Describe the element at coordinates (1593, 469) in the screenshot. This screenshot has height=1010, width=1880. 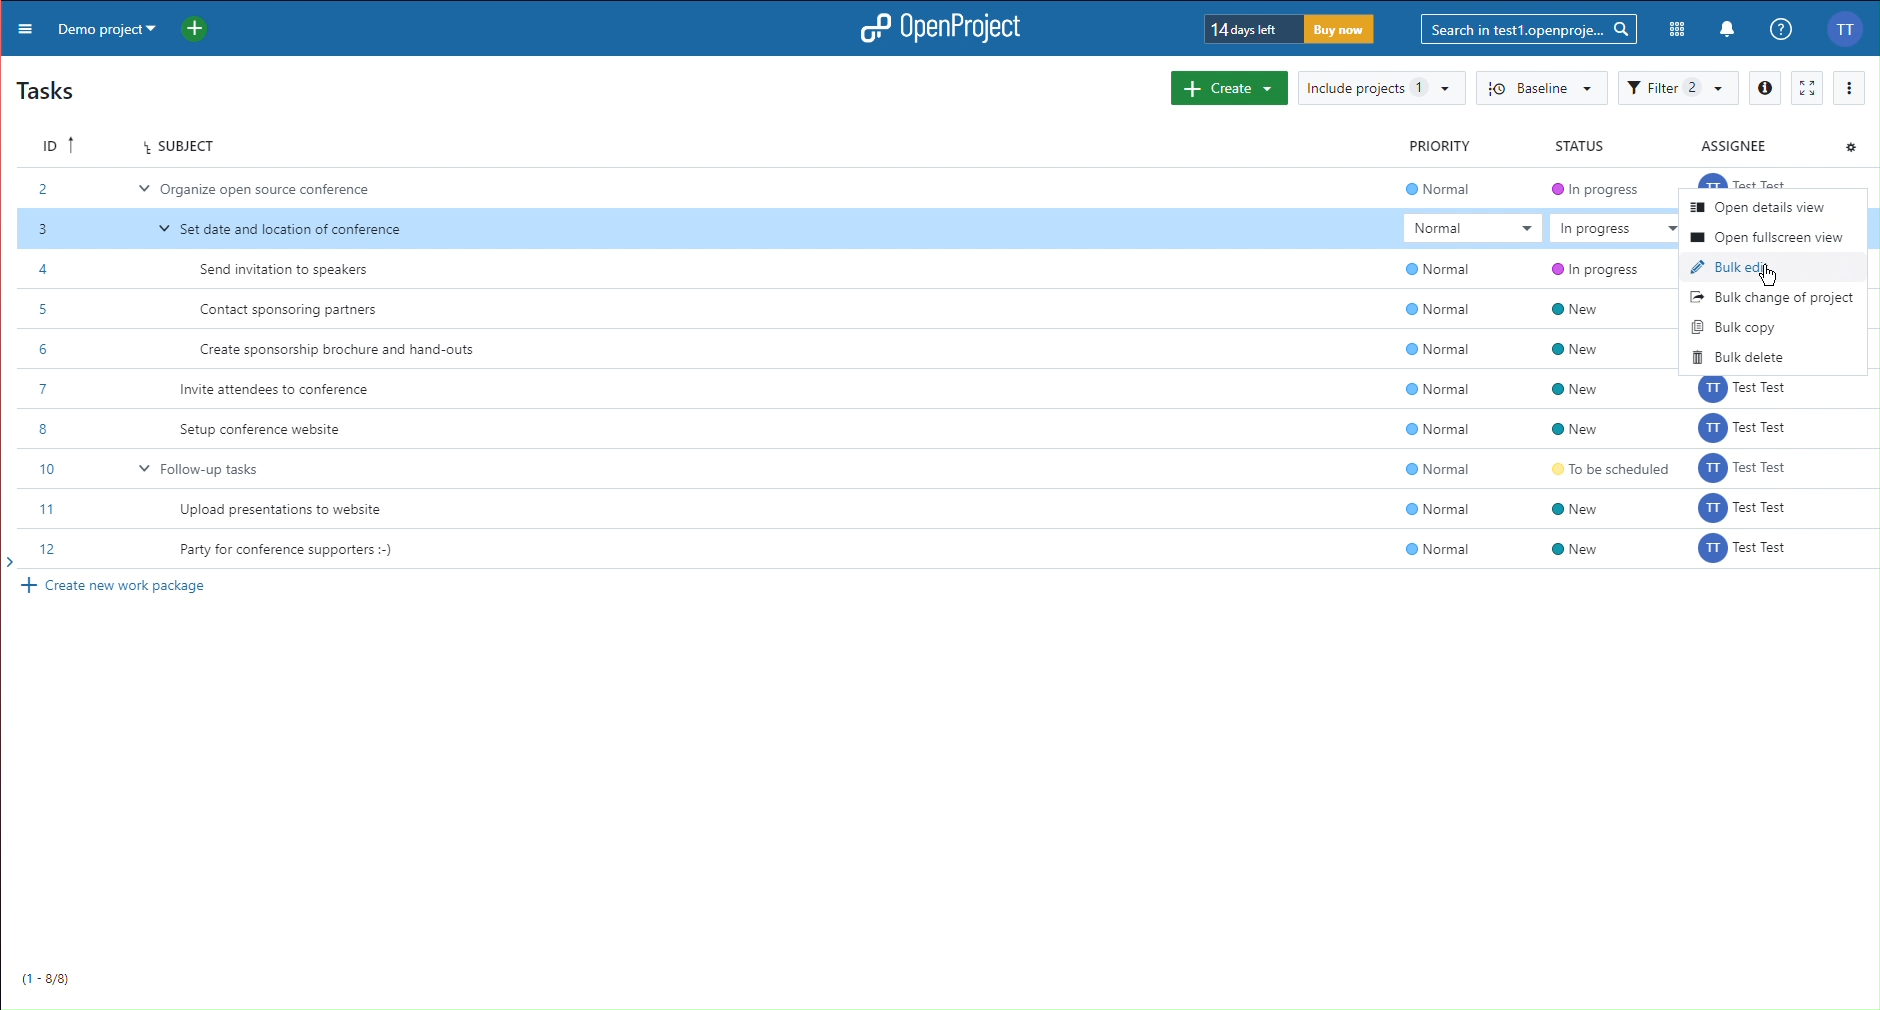
I see `to be scheduled` at that location.